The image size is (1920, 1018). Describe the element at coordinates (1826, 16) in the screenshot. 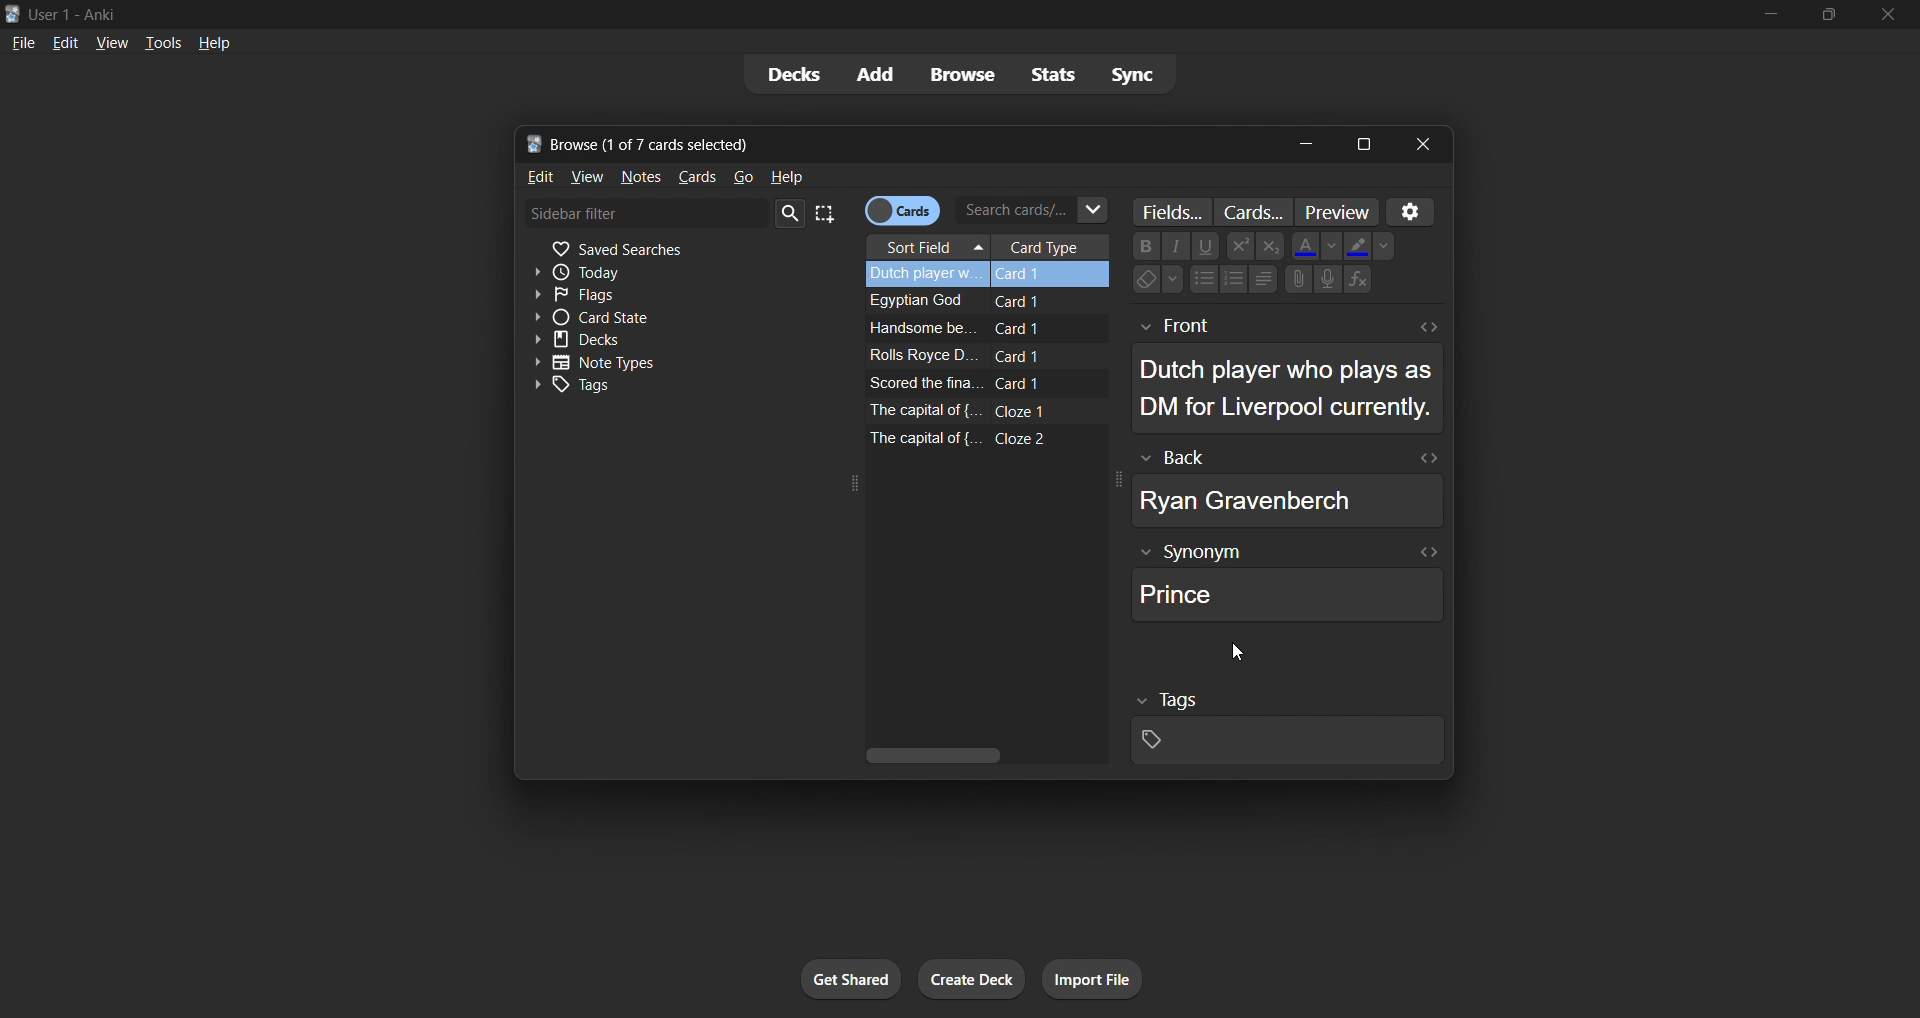

I see `maximize/restore` at that location.